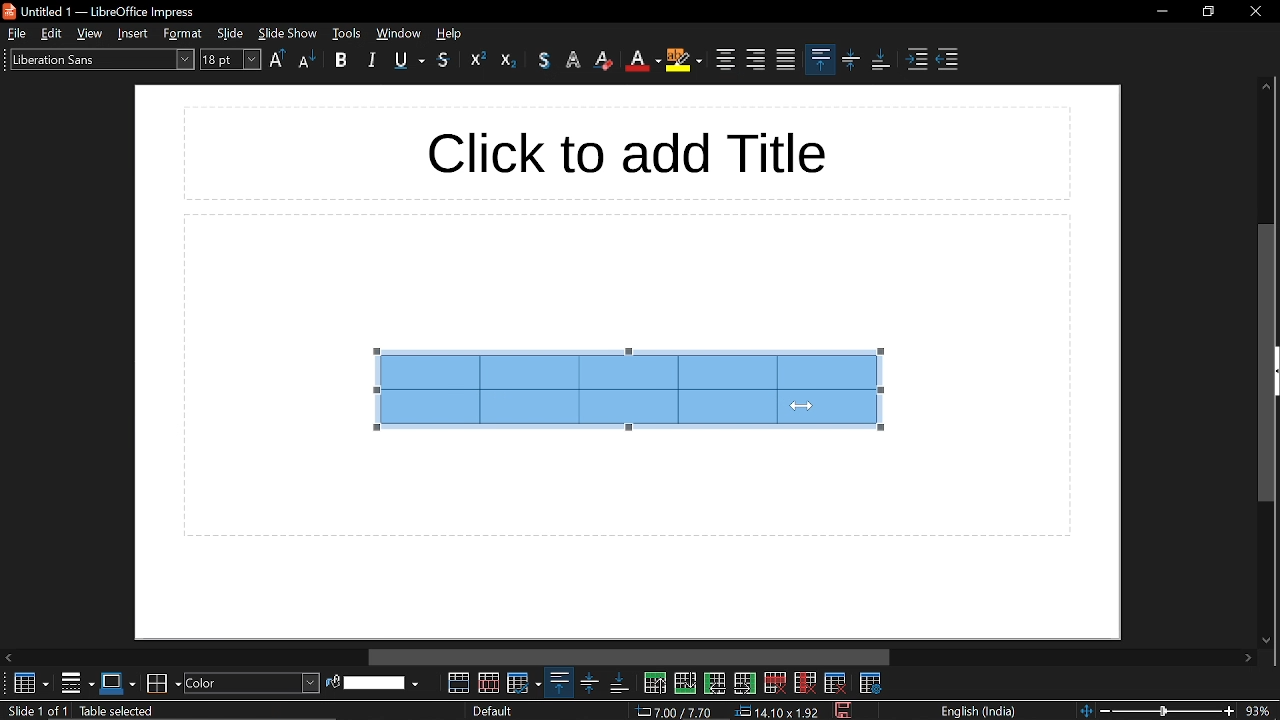  What do you see at coordinates (853, 62) in the screenshot?
I see `center vertically` at bounding box center [853, 62].